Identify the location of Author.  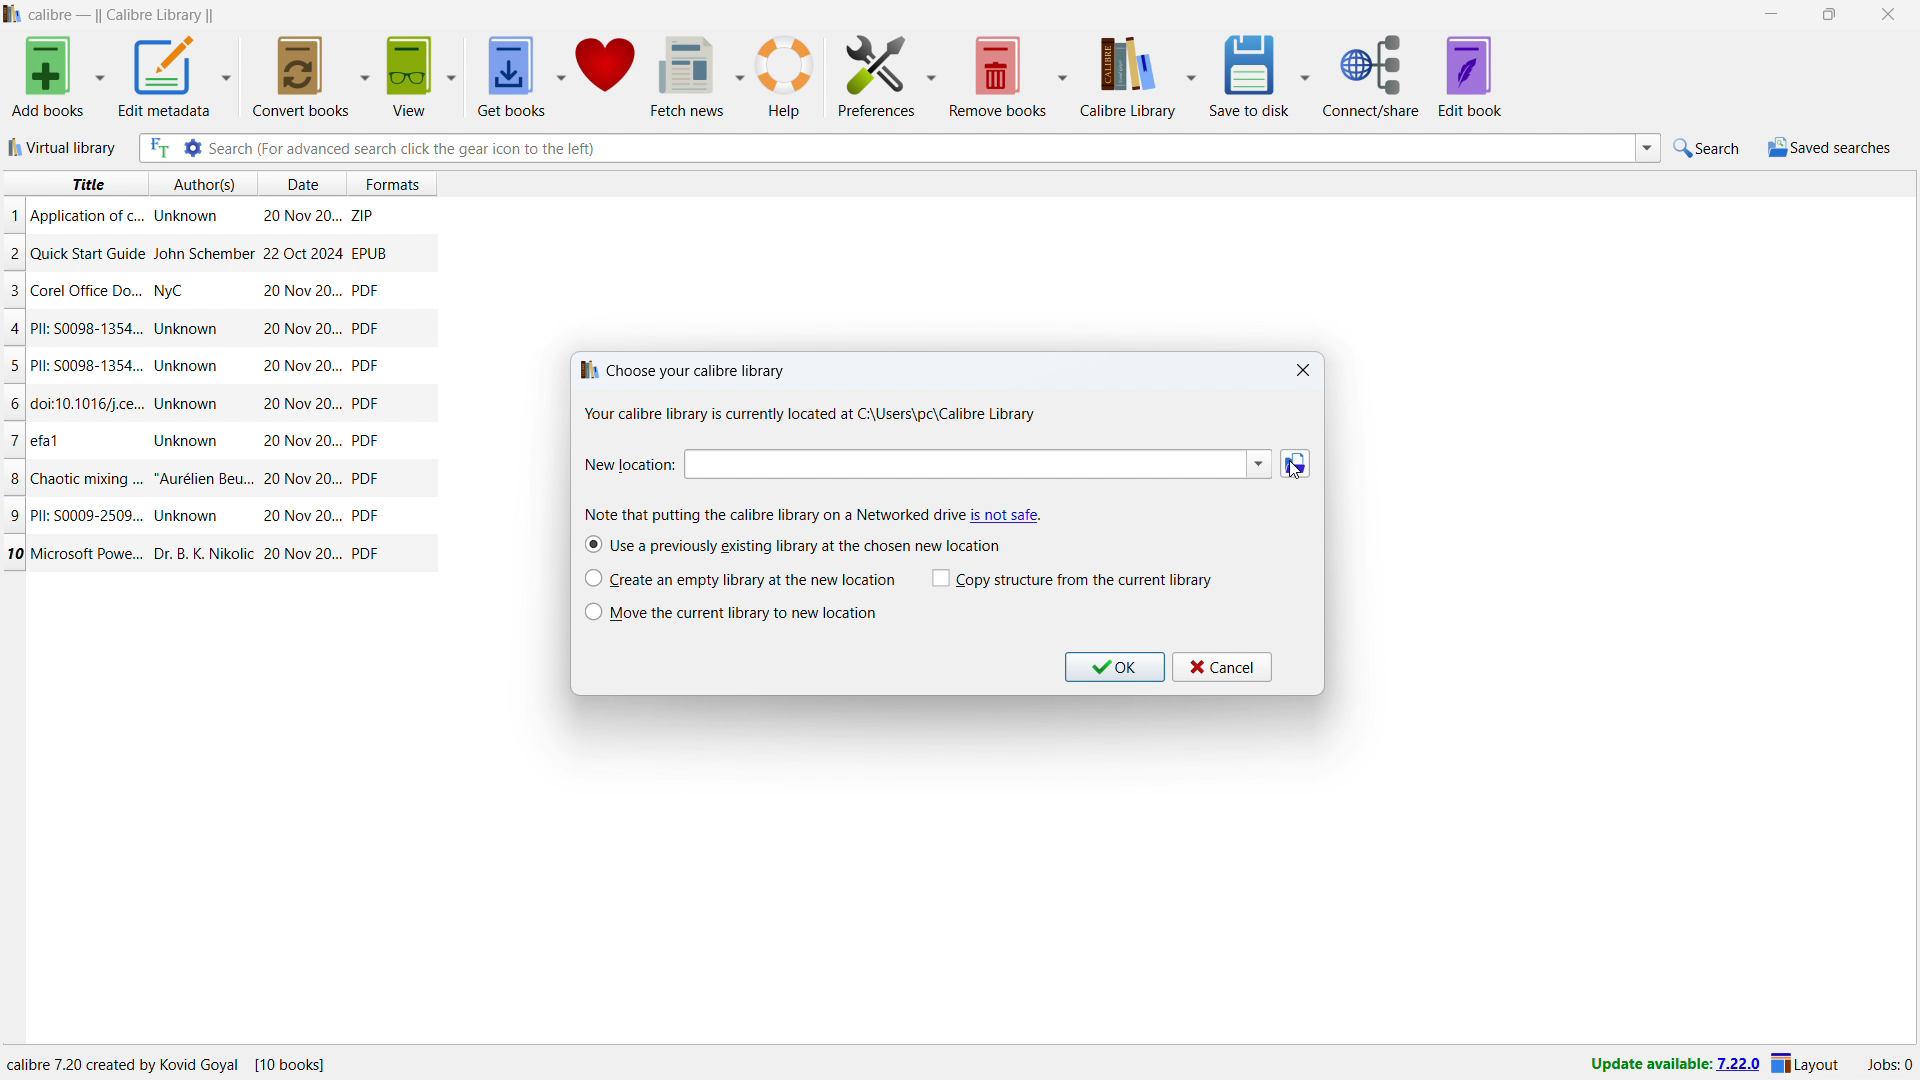
(190, 366).